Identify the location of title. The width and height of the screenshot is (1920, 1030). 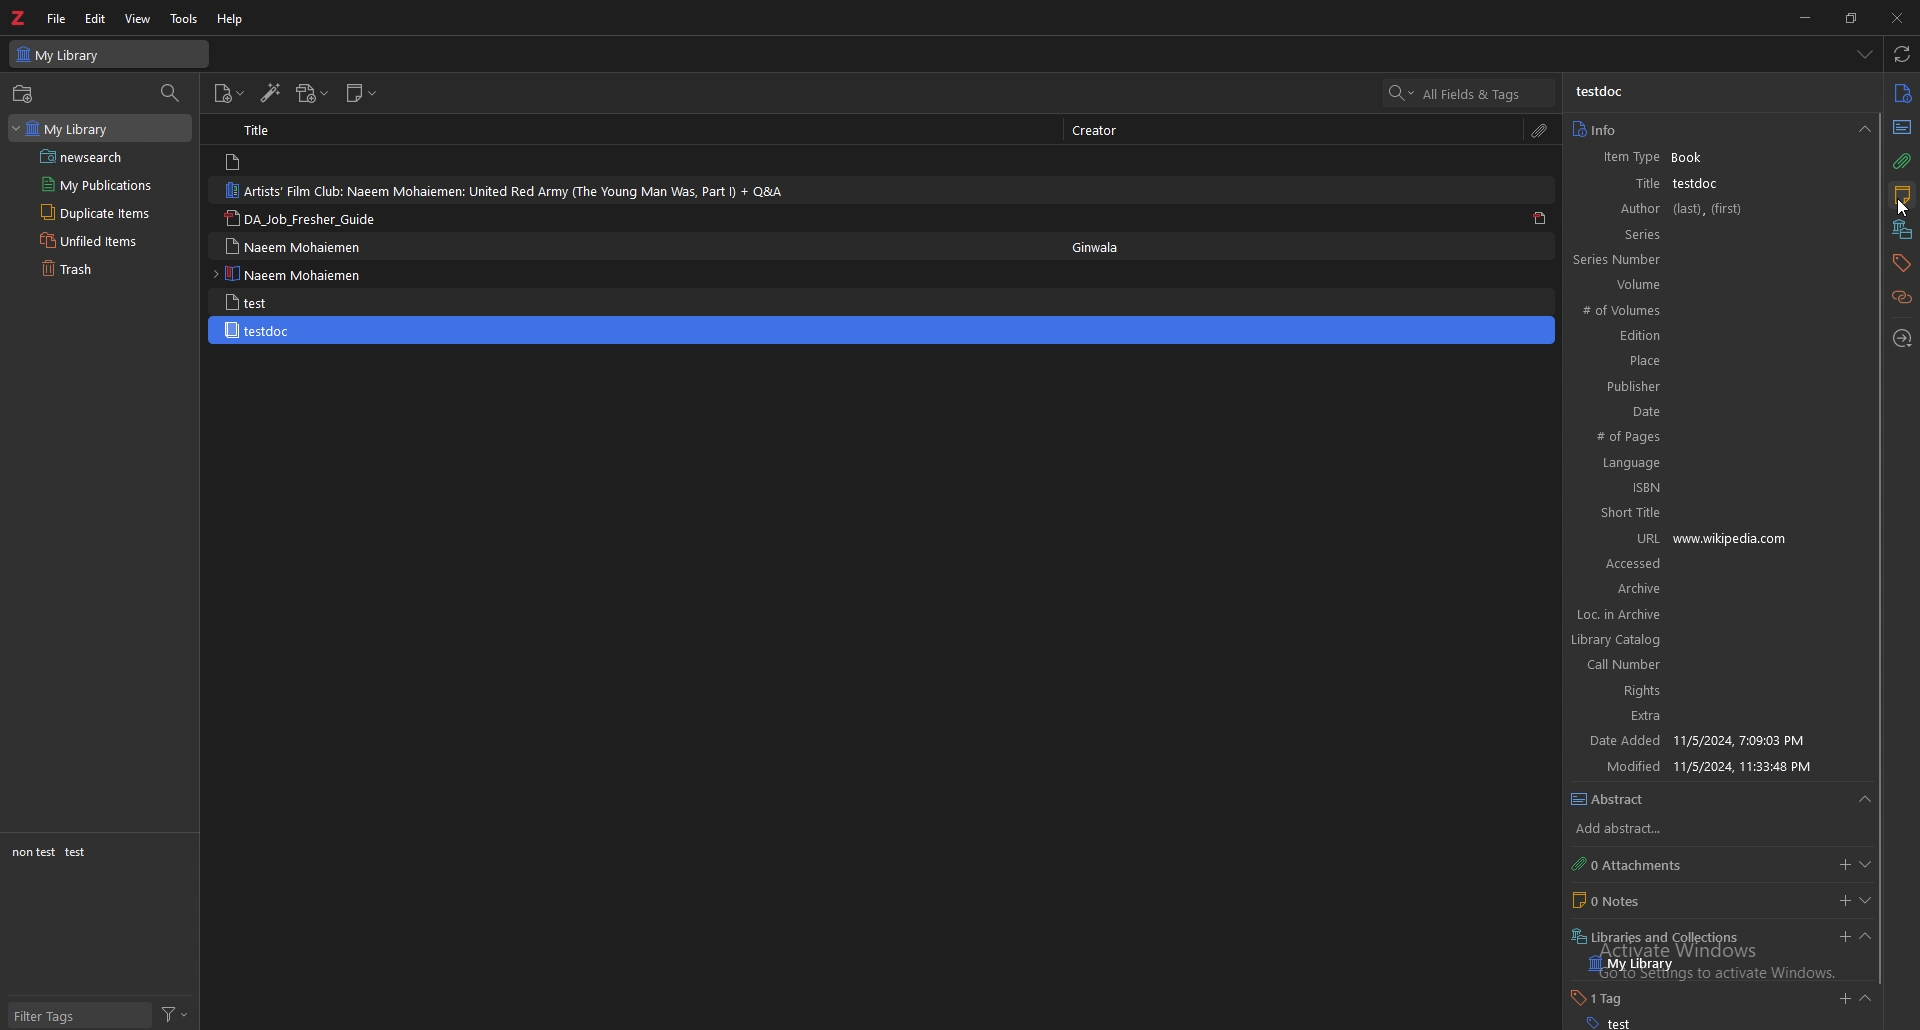
(271, 131).